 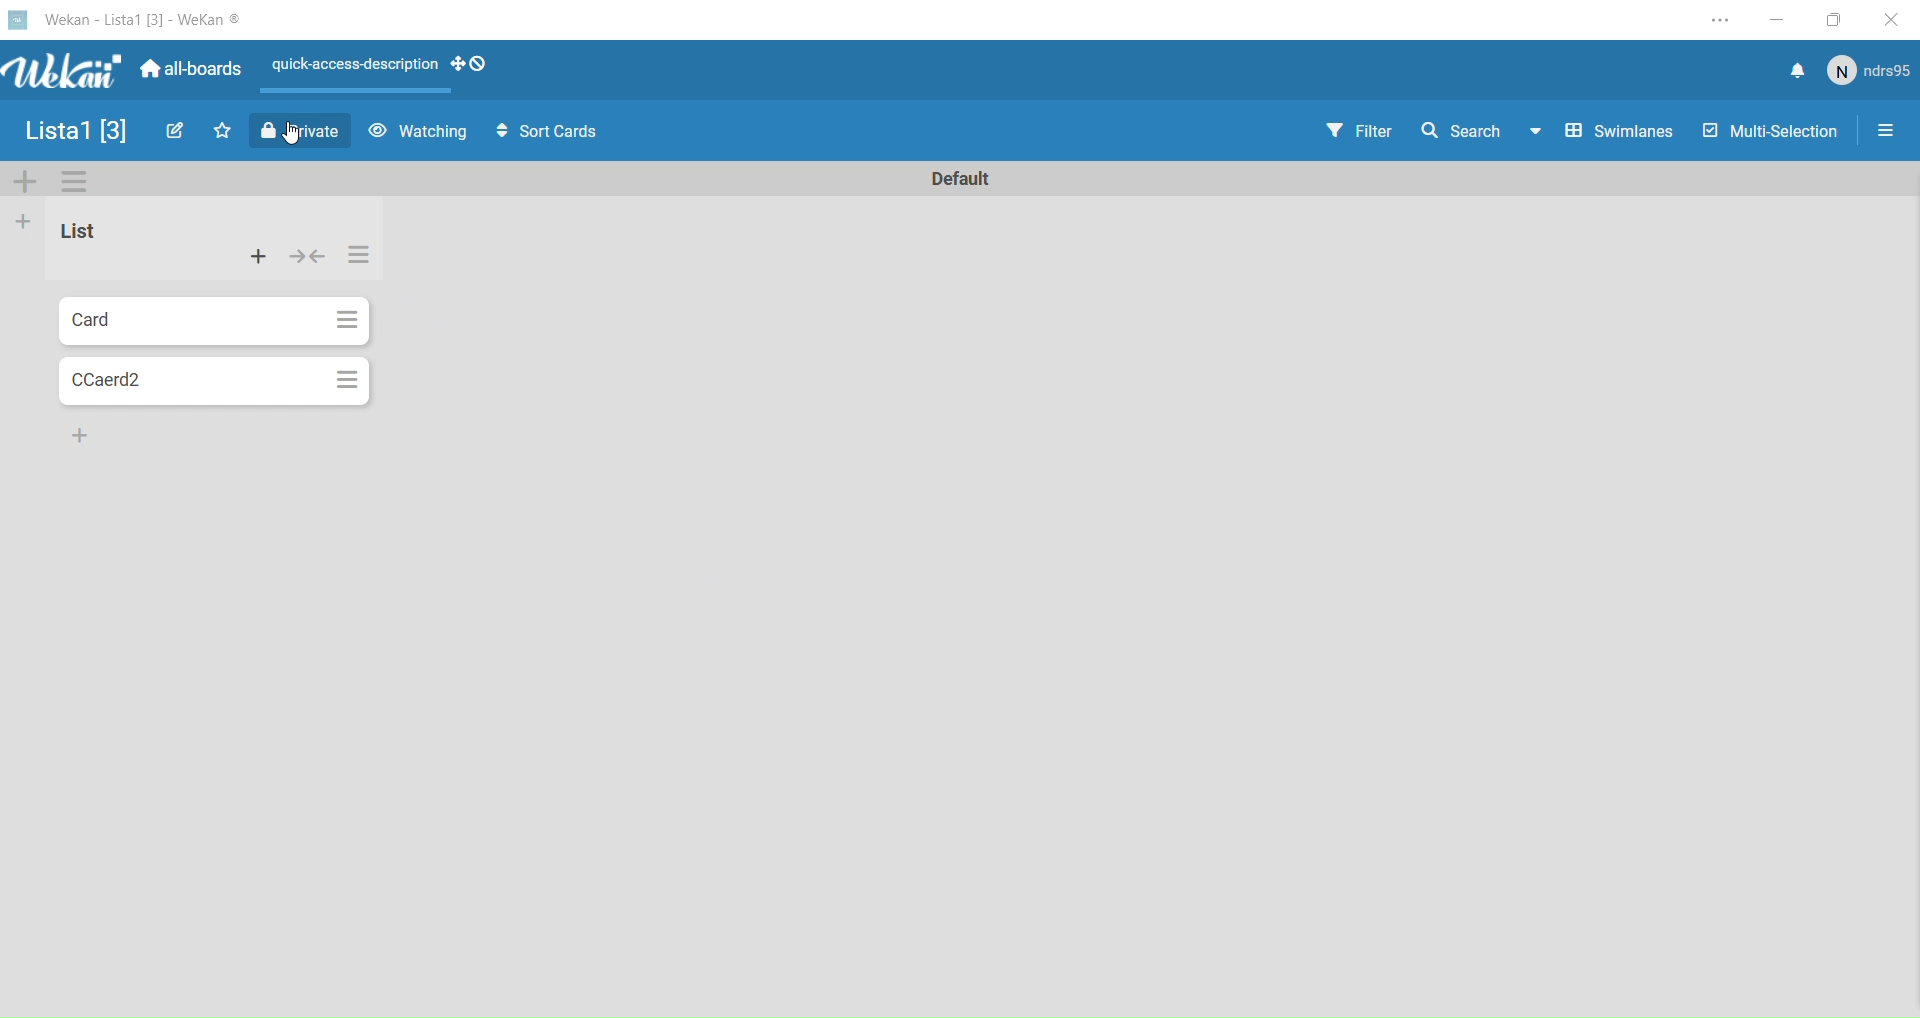 What do you see at coordinates (27, 183) in the screenshot?
I see `Add` at bounding box center [27, 183].